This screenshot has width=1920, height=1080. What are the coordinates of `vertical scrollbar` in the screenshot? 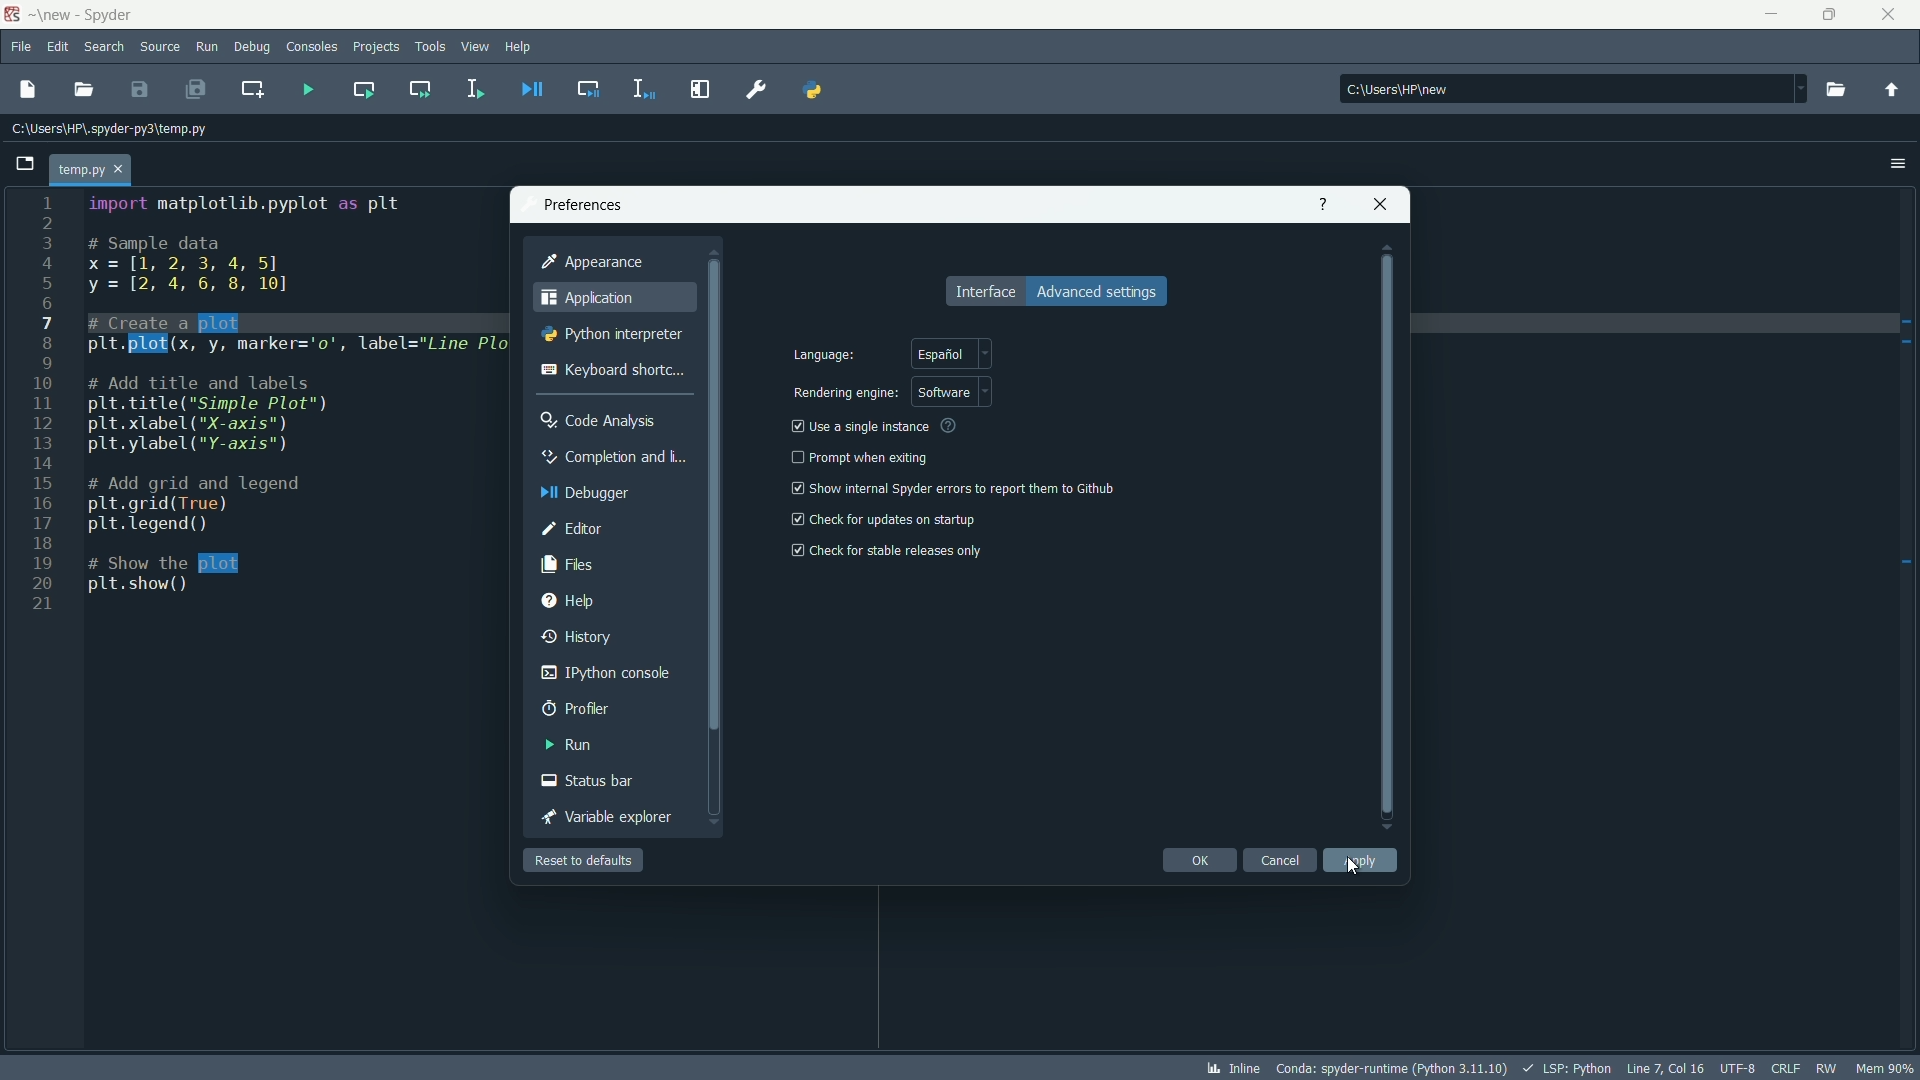 It's located at (716, 541).